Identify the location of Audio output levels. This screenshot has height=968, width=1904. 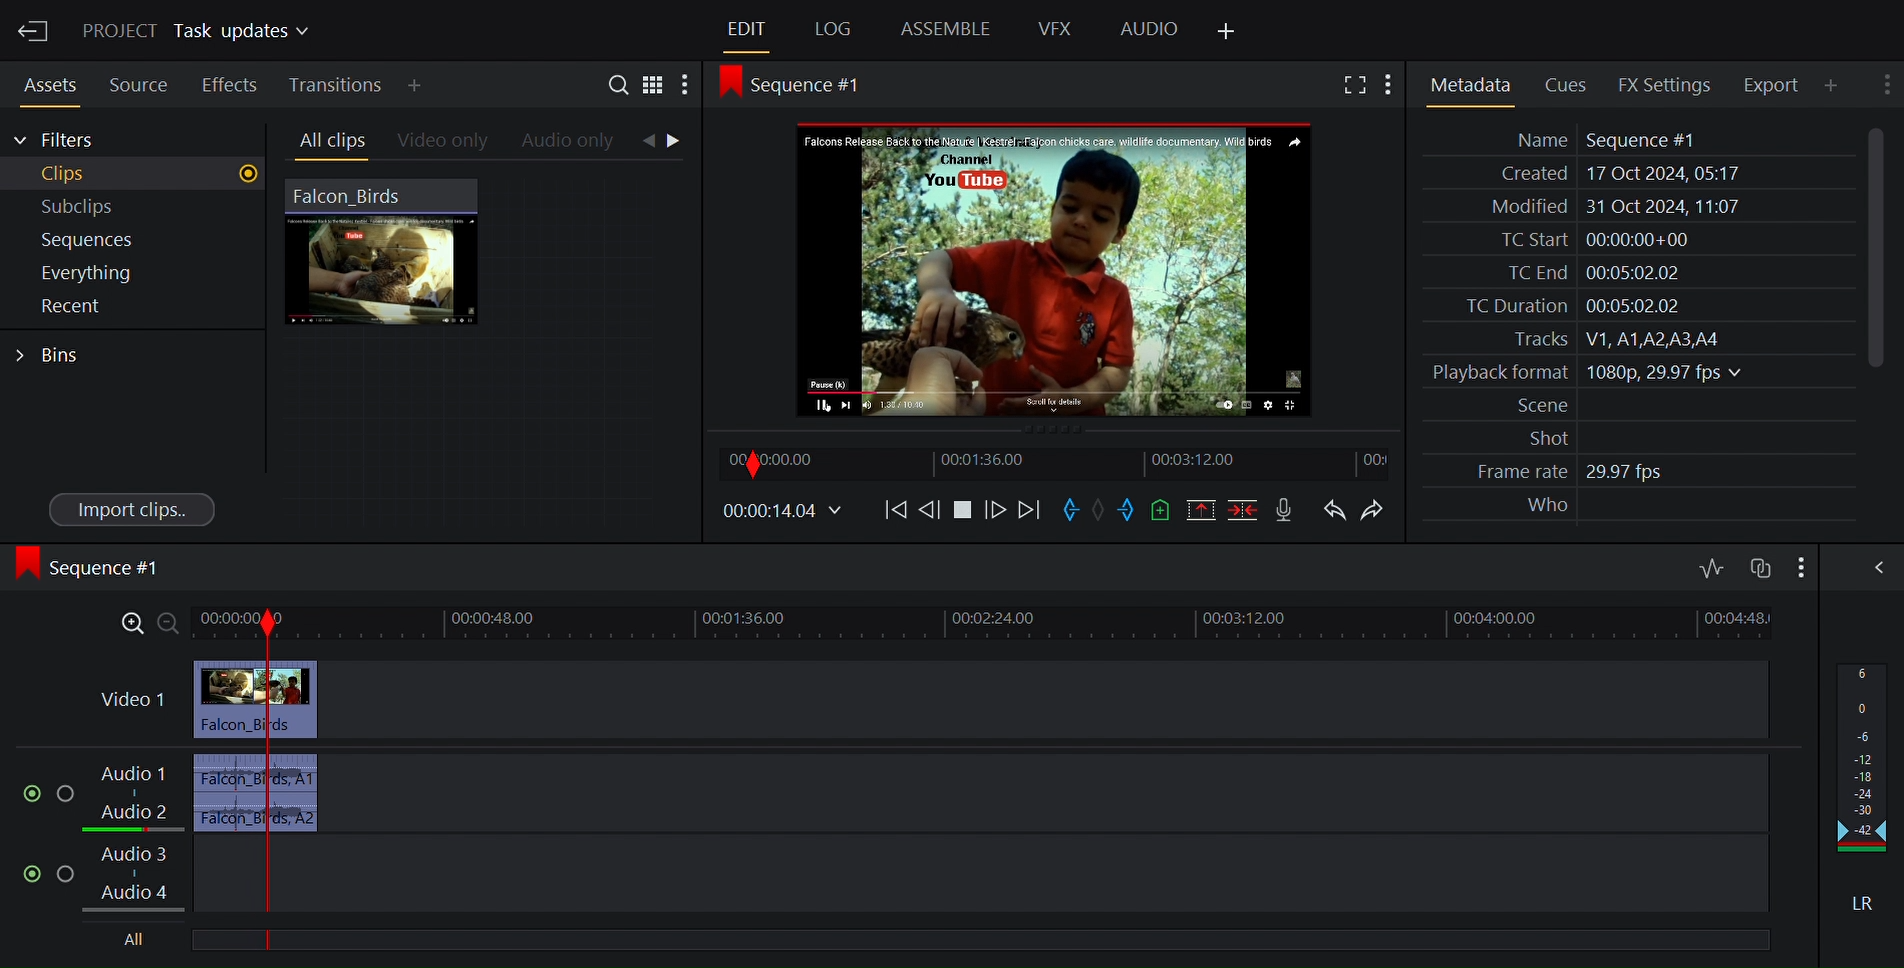
(1863, 756).